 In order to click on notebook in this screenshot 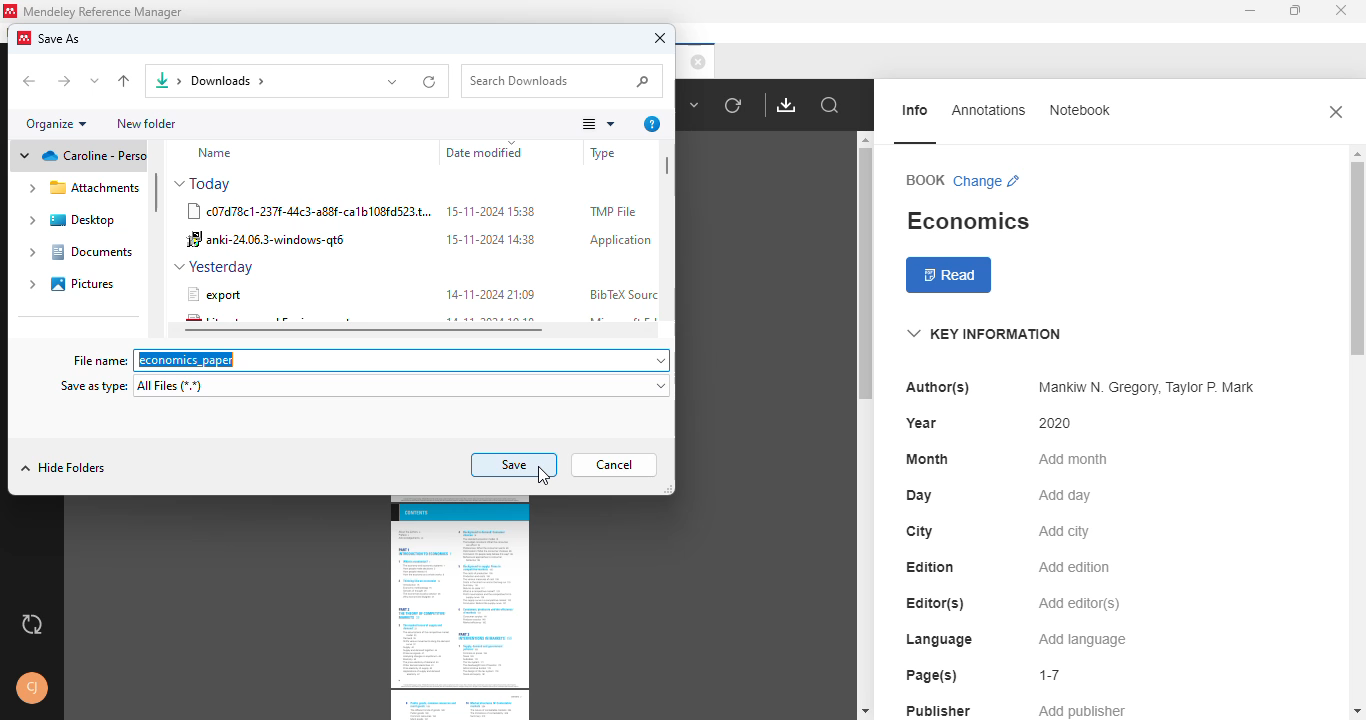, I will do `click(1078, 110)`.